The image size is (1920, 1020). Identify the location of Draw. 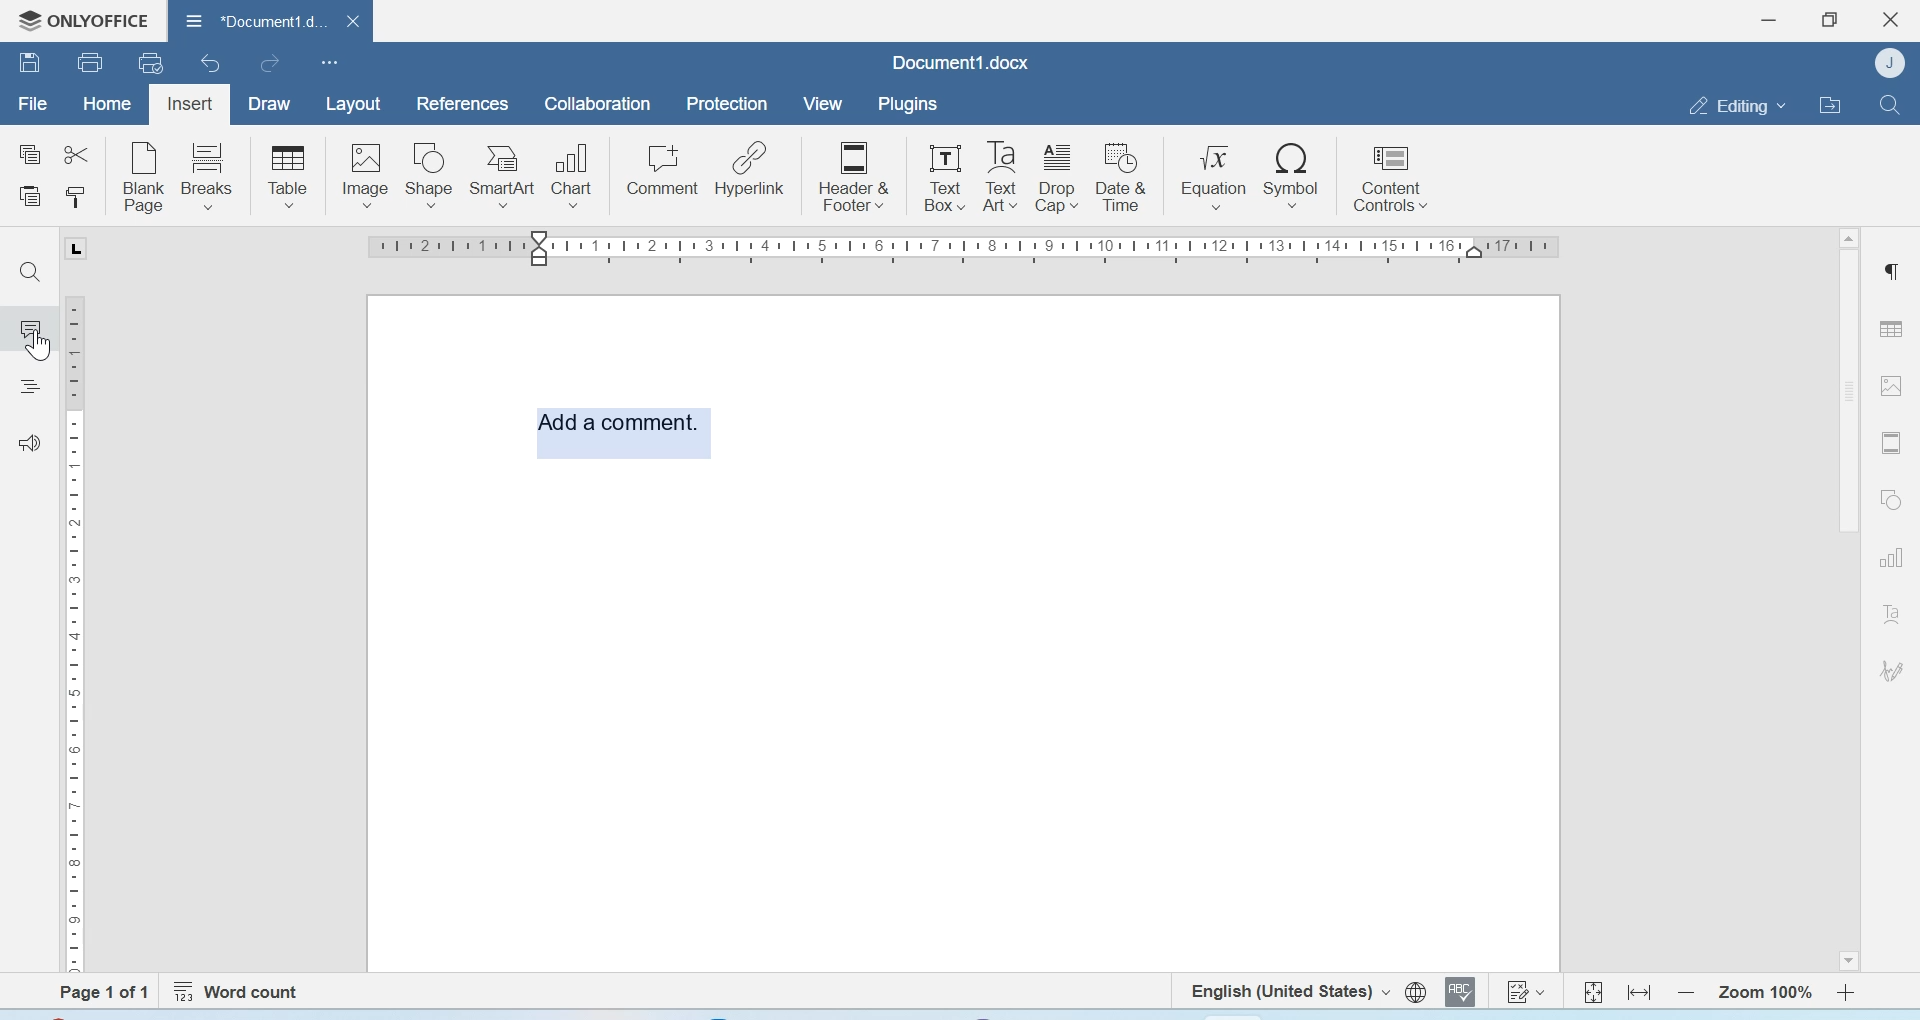
(270, 105).